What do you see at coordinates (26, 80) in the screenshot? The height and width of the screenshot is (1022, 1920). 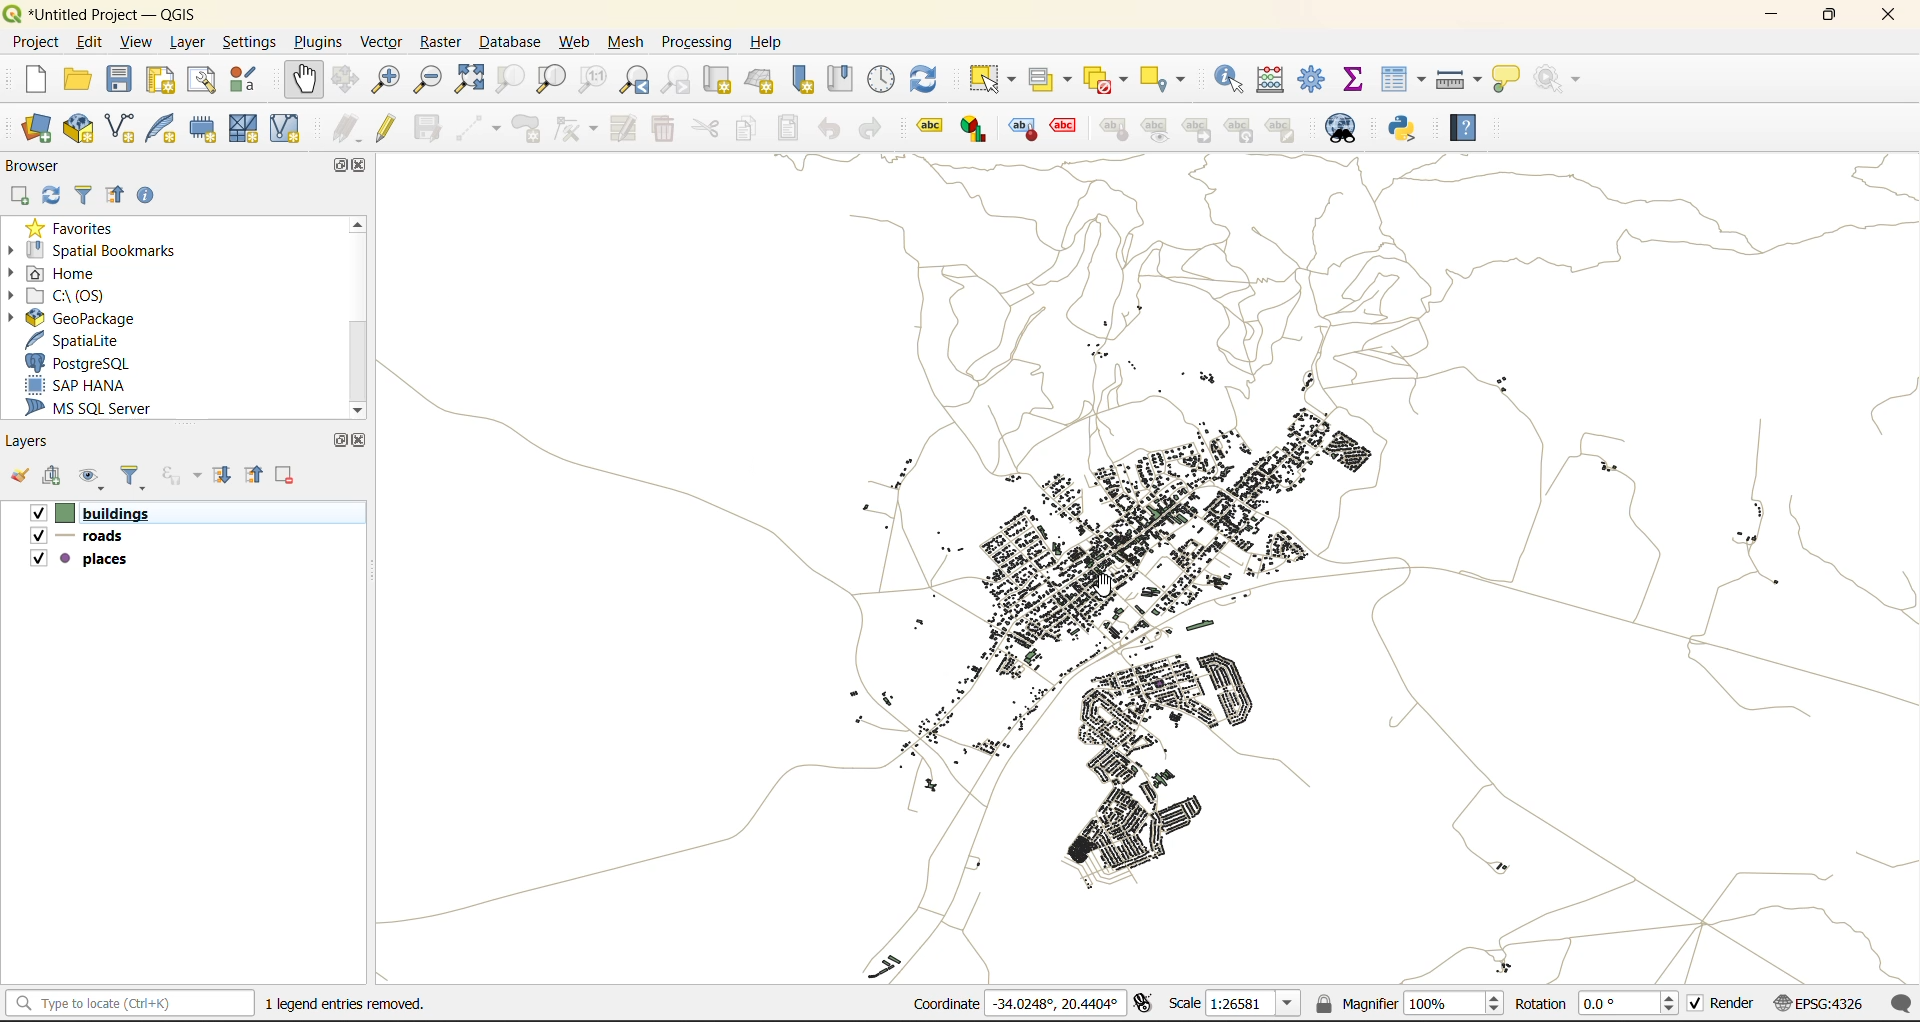 I see `new` at bounding box center [26, 80].